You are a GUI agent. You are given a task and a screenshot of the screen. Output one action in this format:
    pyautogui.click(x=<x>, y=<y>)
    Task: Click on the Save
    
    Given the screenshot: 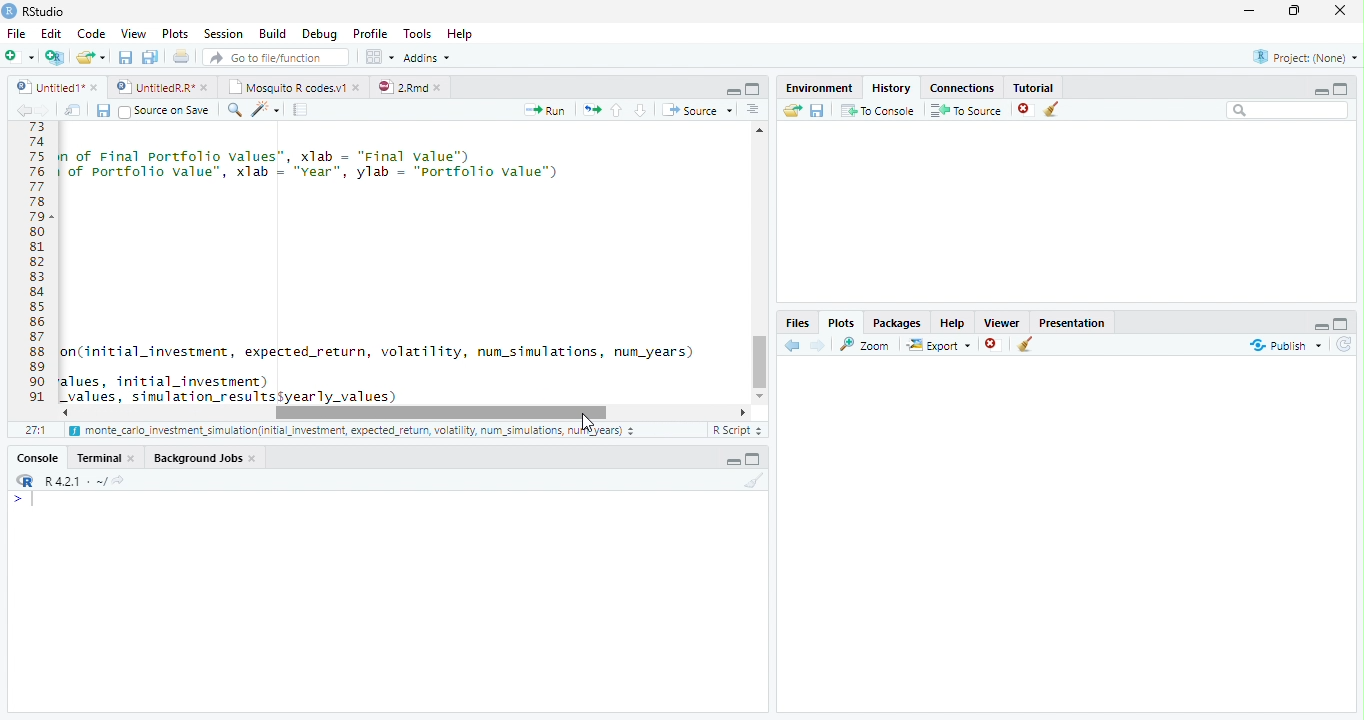 What is the action you would take?
    pyautogui.click(x=817, y=110)
    